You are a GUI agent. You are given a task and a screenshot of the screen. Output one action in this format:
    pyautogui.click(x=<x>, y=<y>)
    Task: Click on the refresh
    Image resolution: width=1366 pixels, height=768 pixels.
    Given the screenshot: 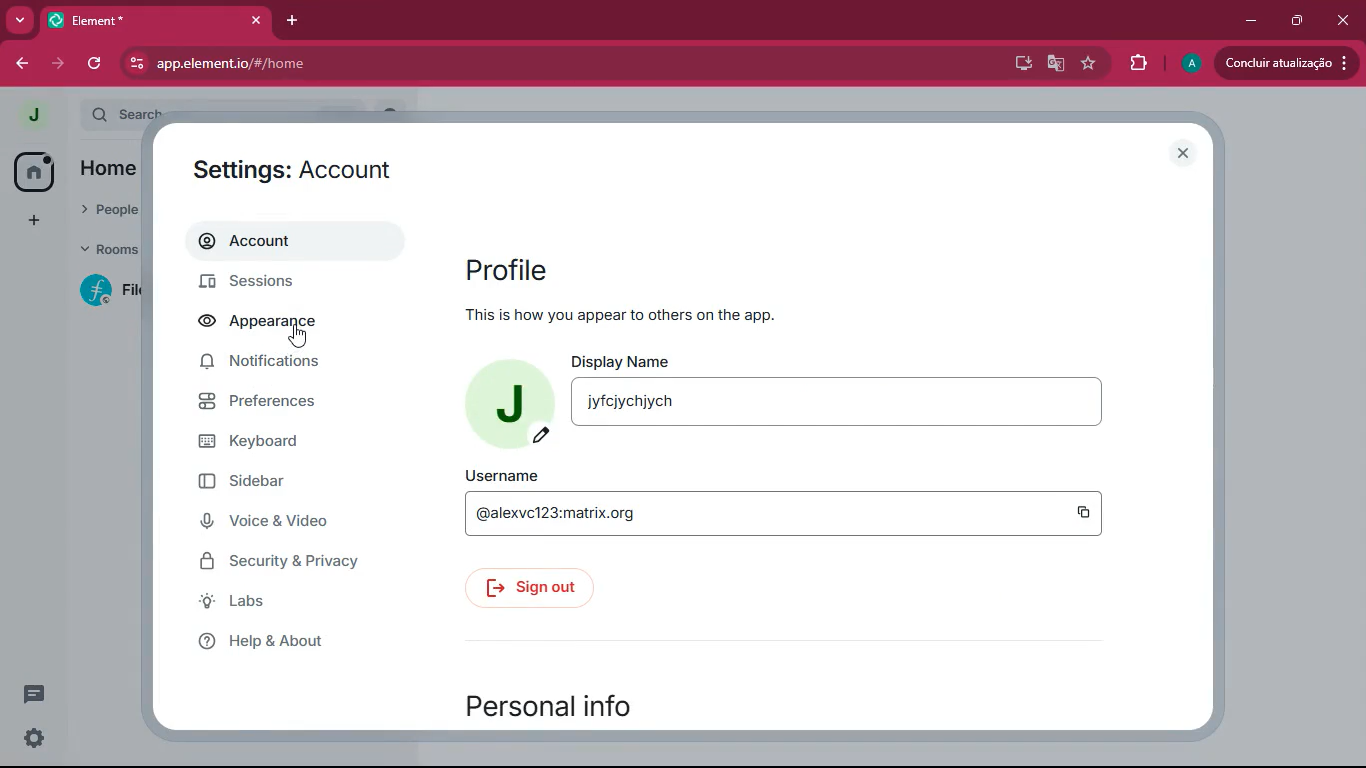 What is the action you would take?
    pyautogui.click(x=96, y=63)
    